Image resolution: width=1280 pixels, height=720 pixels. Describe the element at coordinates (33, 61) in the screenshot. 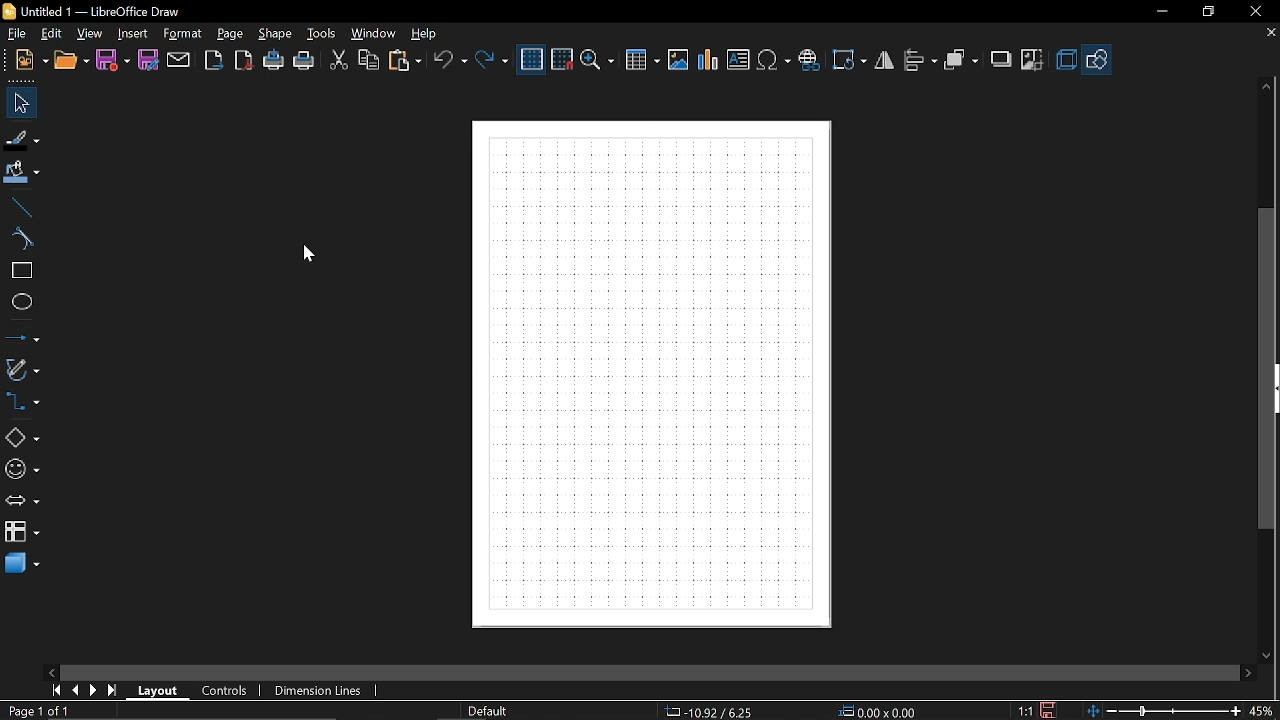

I see `new` at that location.